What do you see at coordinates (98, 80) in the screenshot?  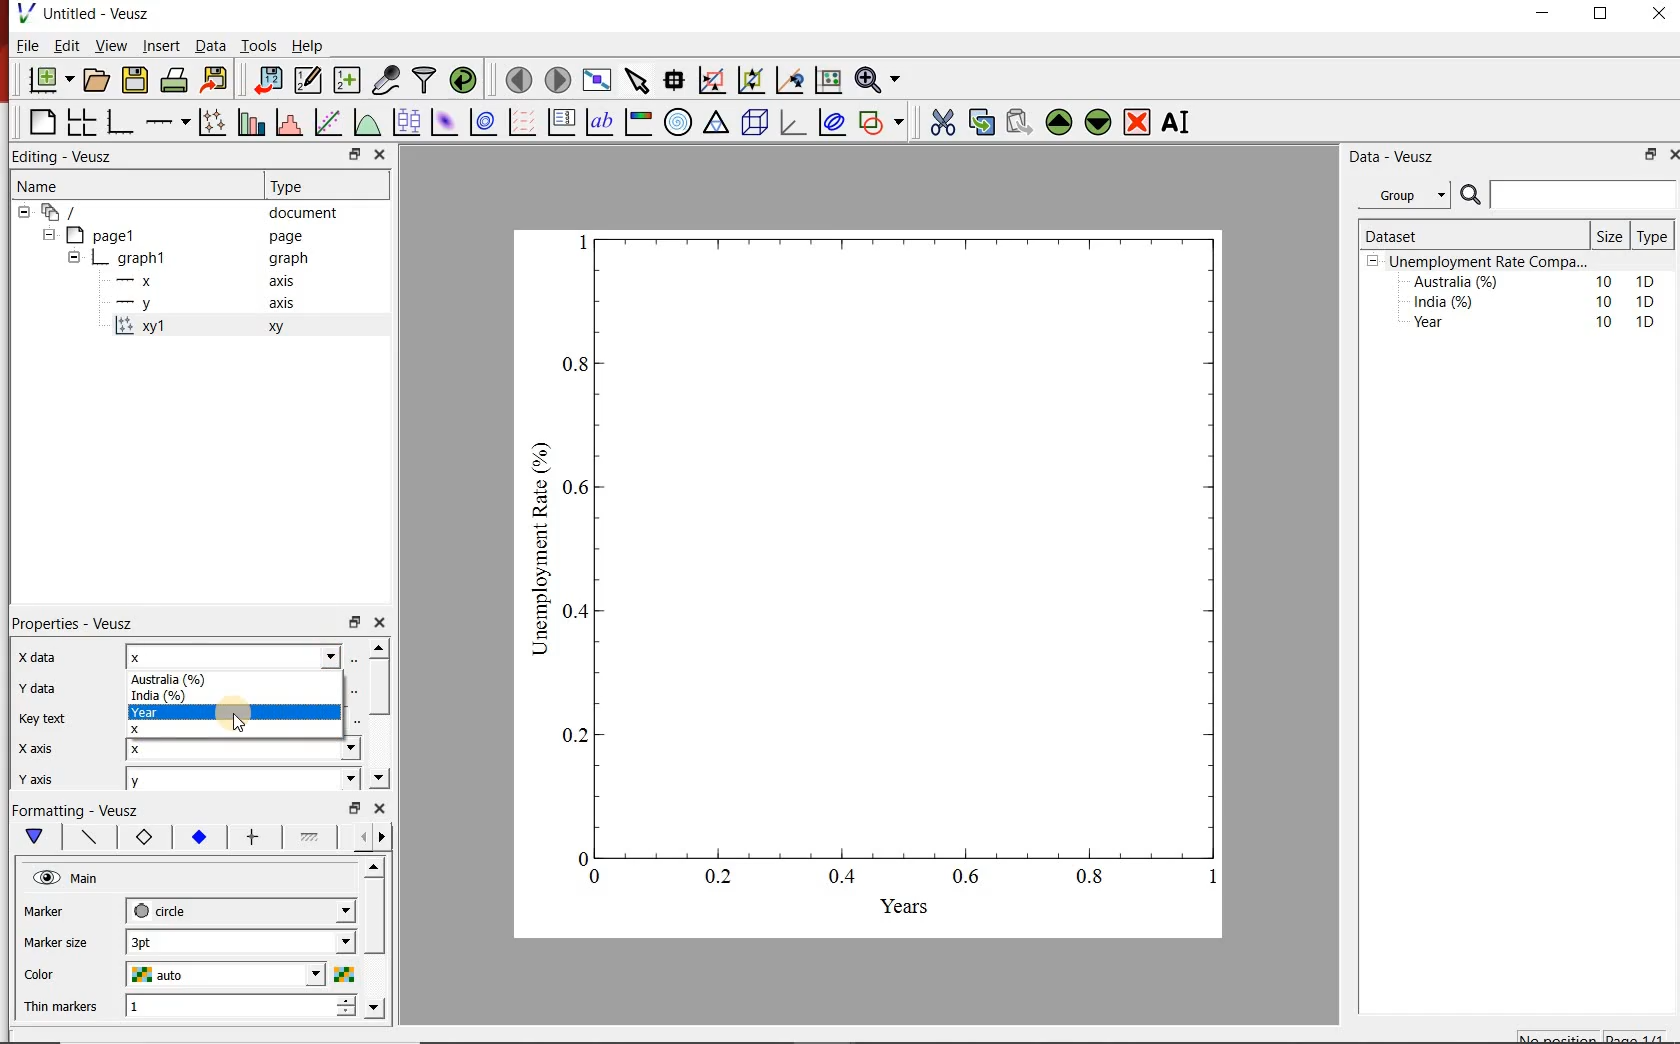 I see `open document` at bounding box center [98, 80].